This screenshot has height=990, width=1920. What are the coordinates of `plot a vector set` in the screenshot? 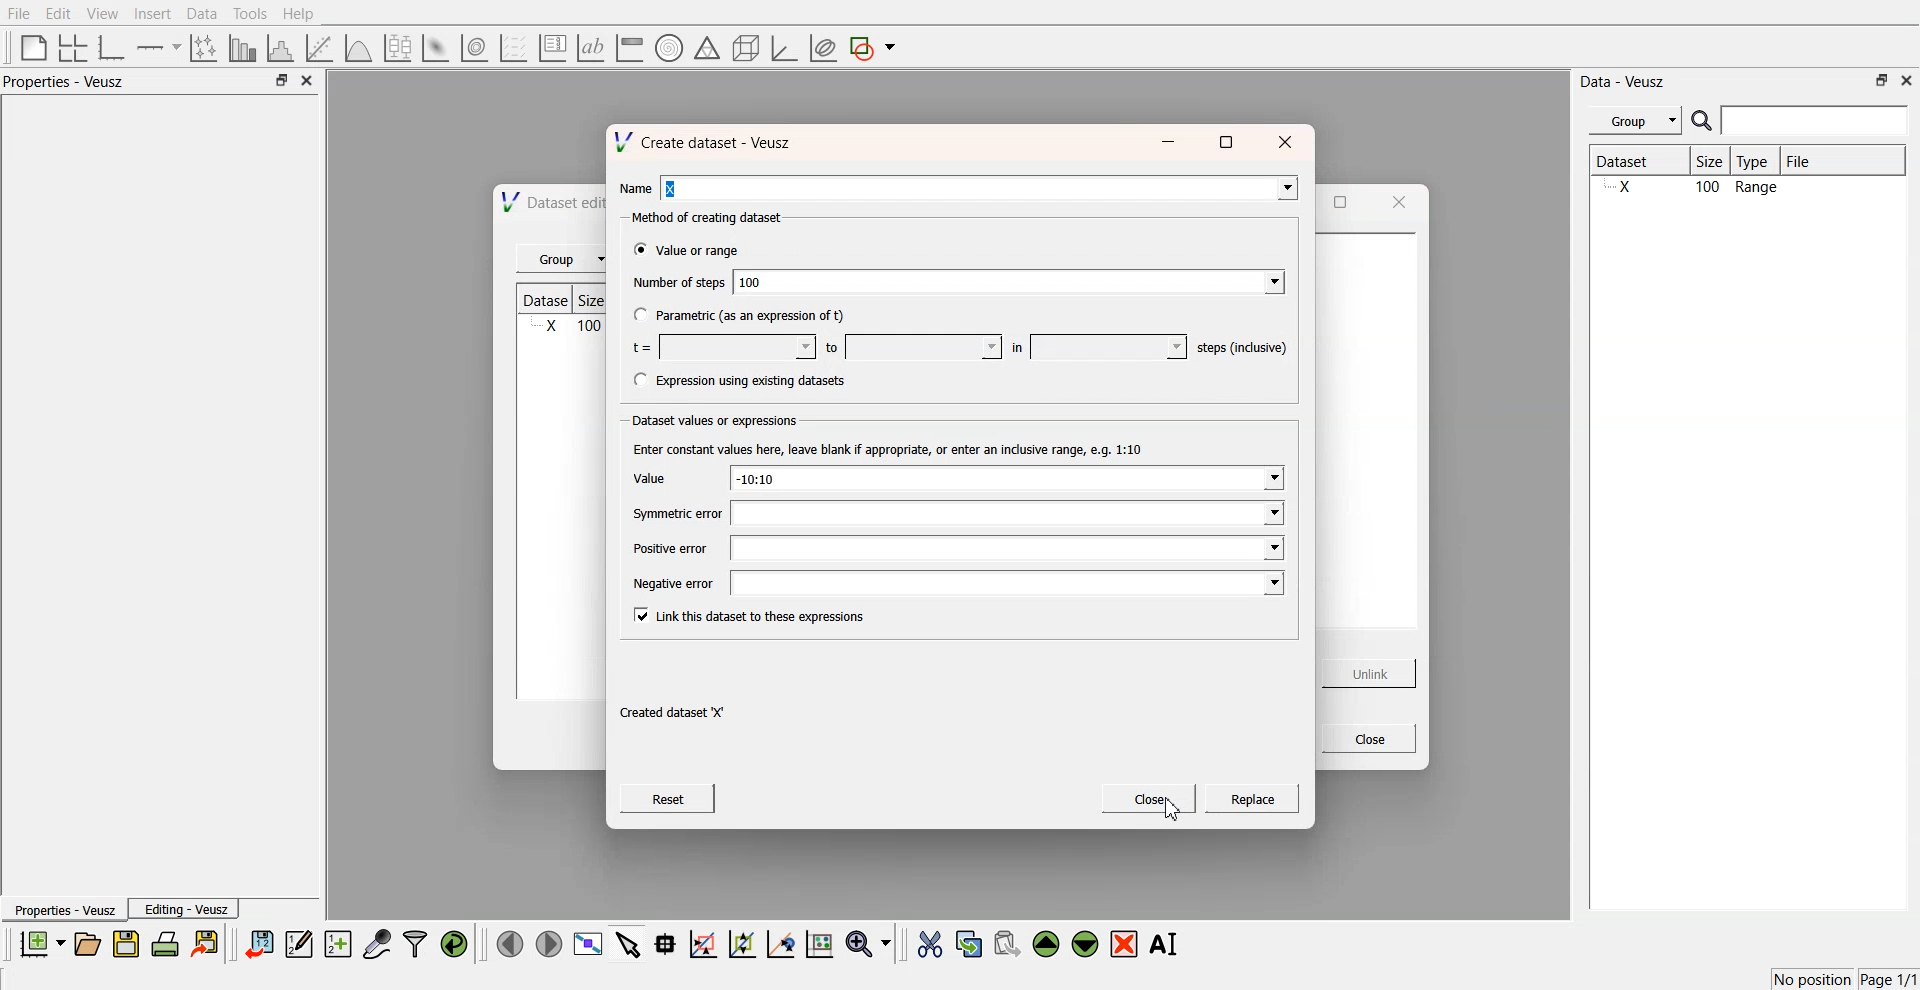 It's located at (515, 48).